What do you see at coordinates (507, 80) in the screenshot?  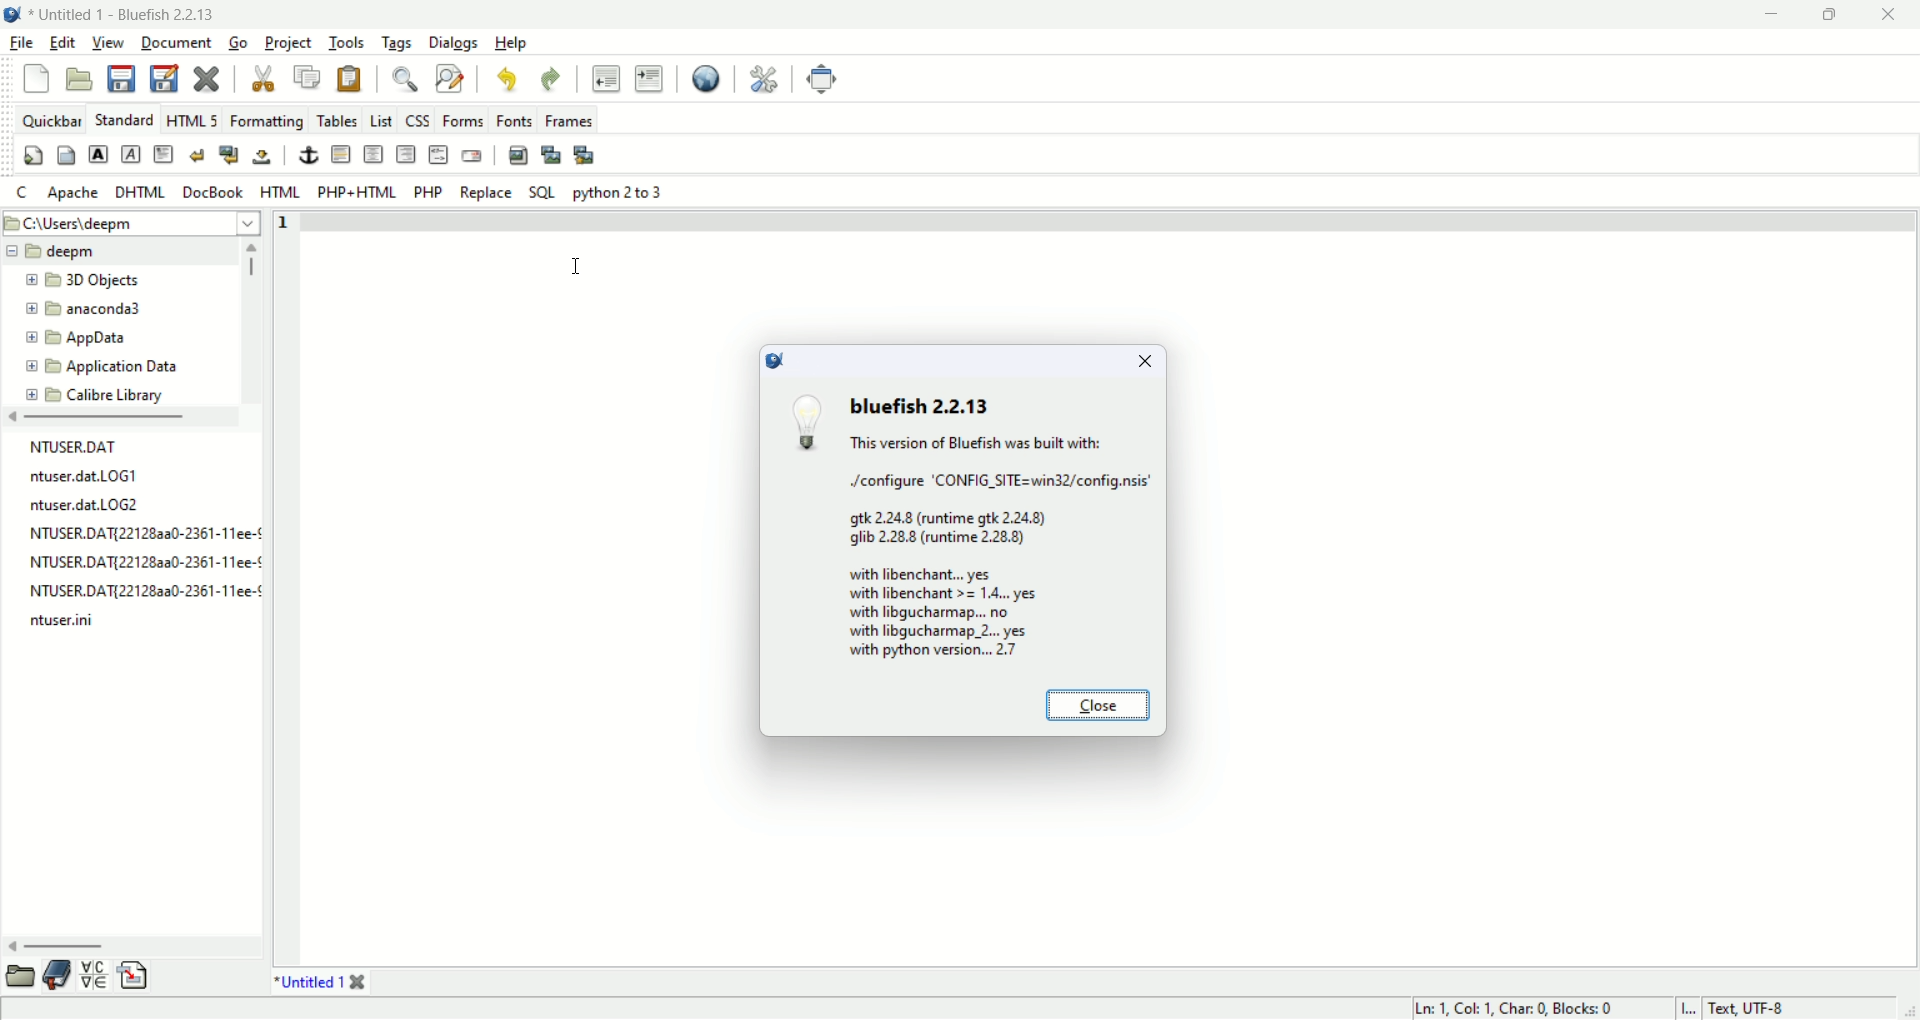 I see `undo` at bounding box center [507, 80].